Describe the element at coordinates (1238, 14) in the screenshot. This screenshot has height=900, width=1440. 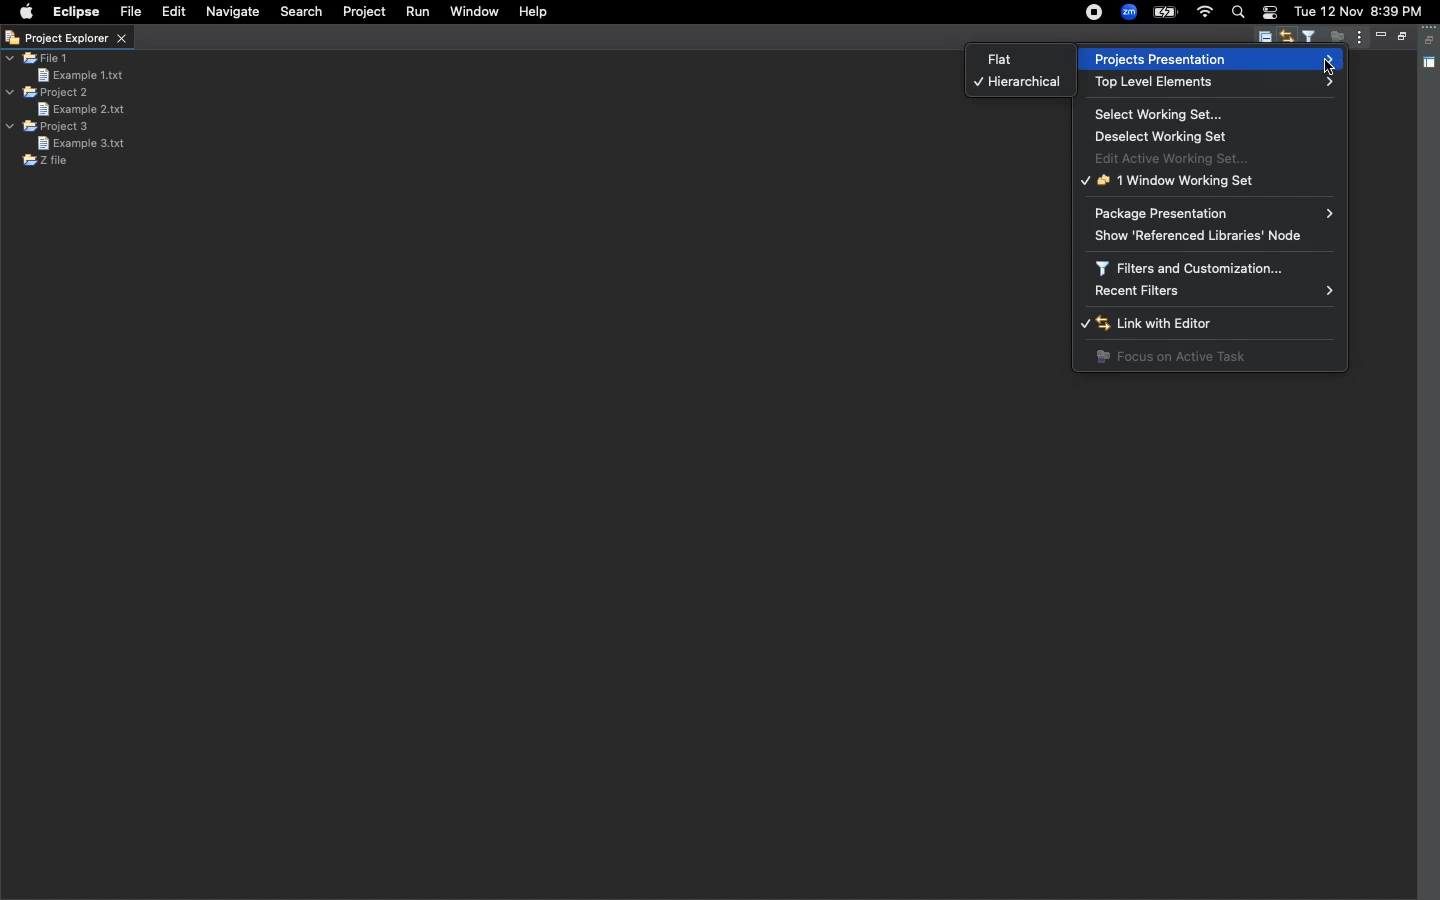
I see `Search` at that location.